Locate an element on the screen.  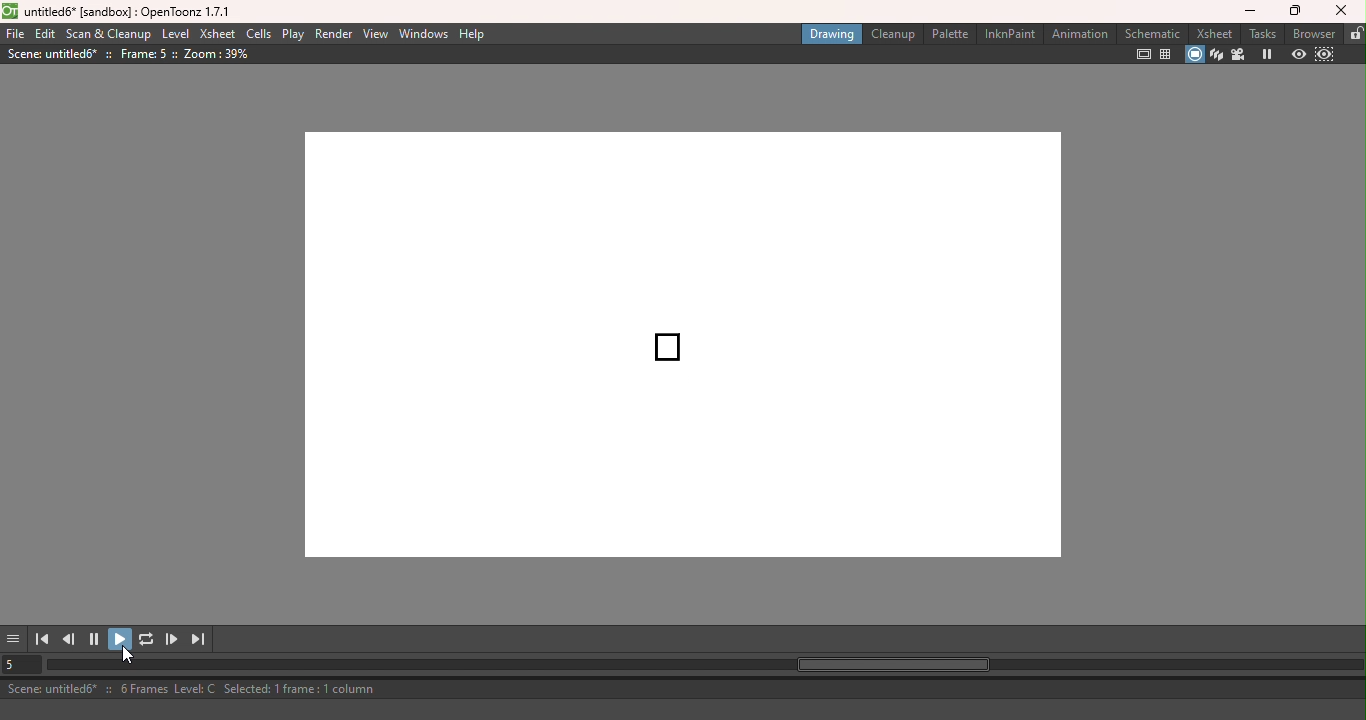
Render is located at coordinates (335, 35).